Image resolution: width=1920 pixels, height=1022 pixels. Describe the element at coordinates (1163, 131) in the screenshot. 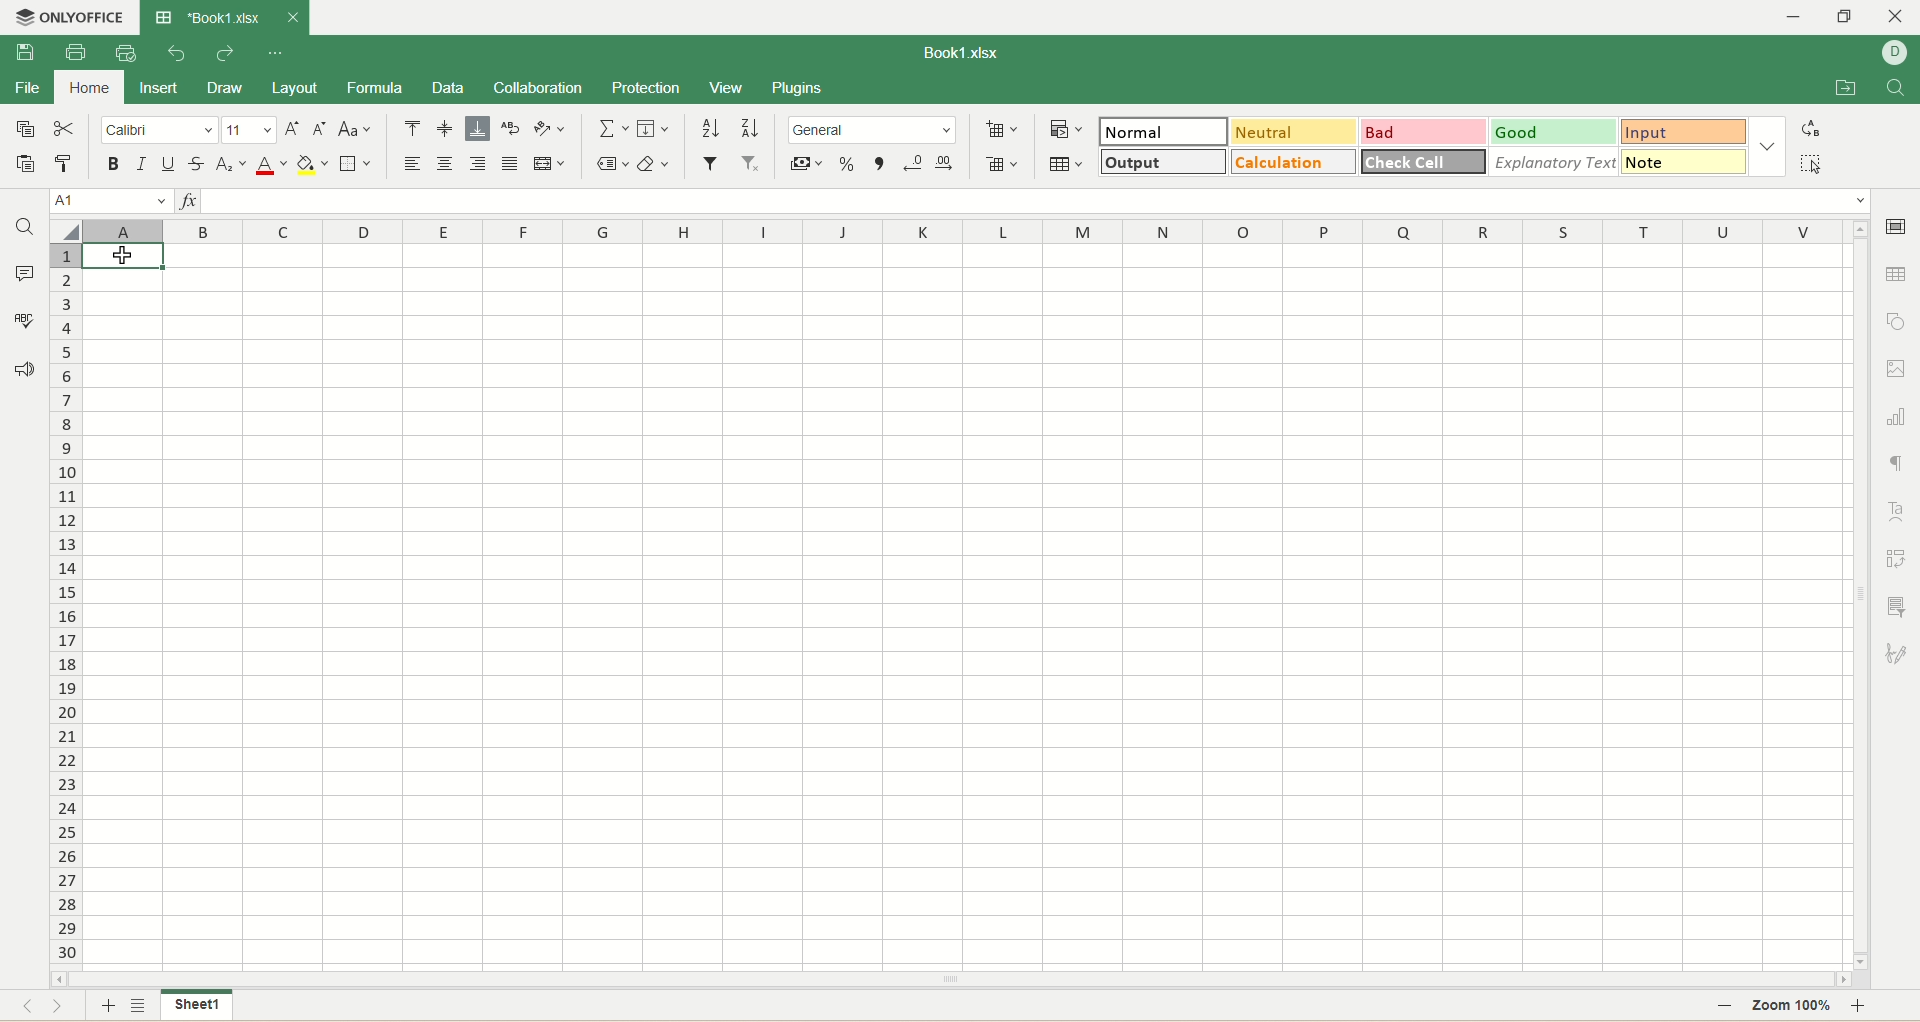

I see `normal` at that location.